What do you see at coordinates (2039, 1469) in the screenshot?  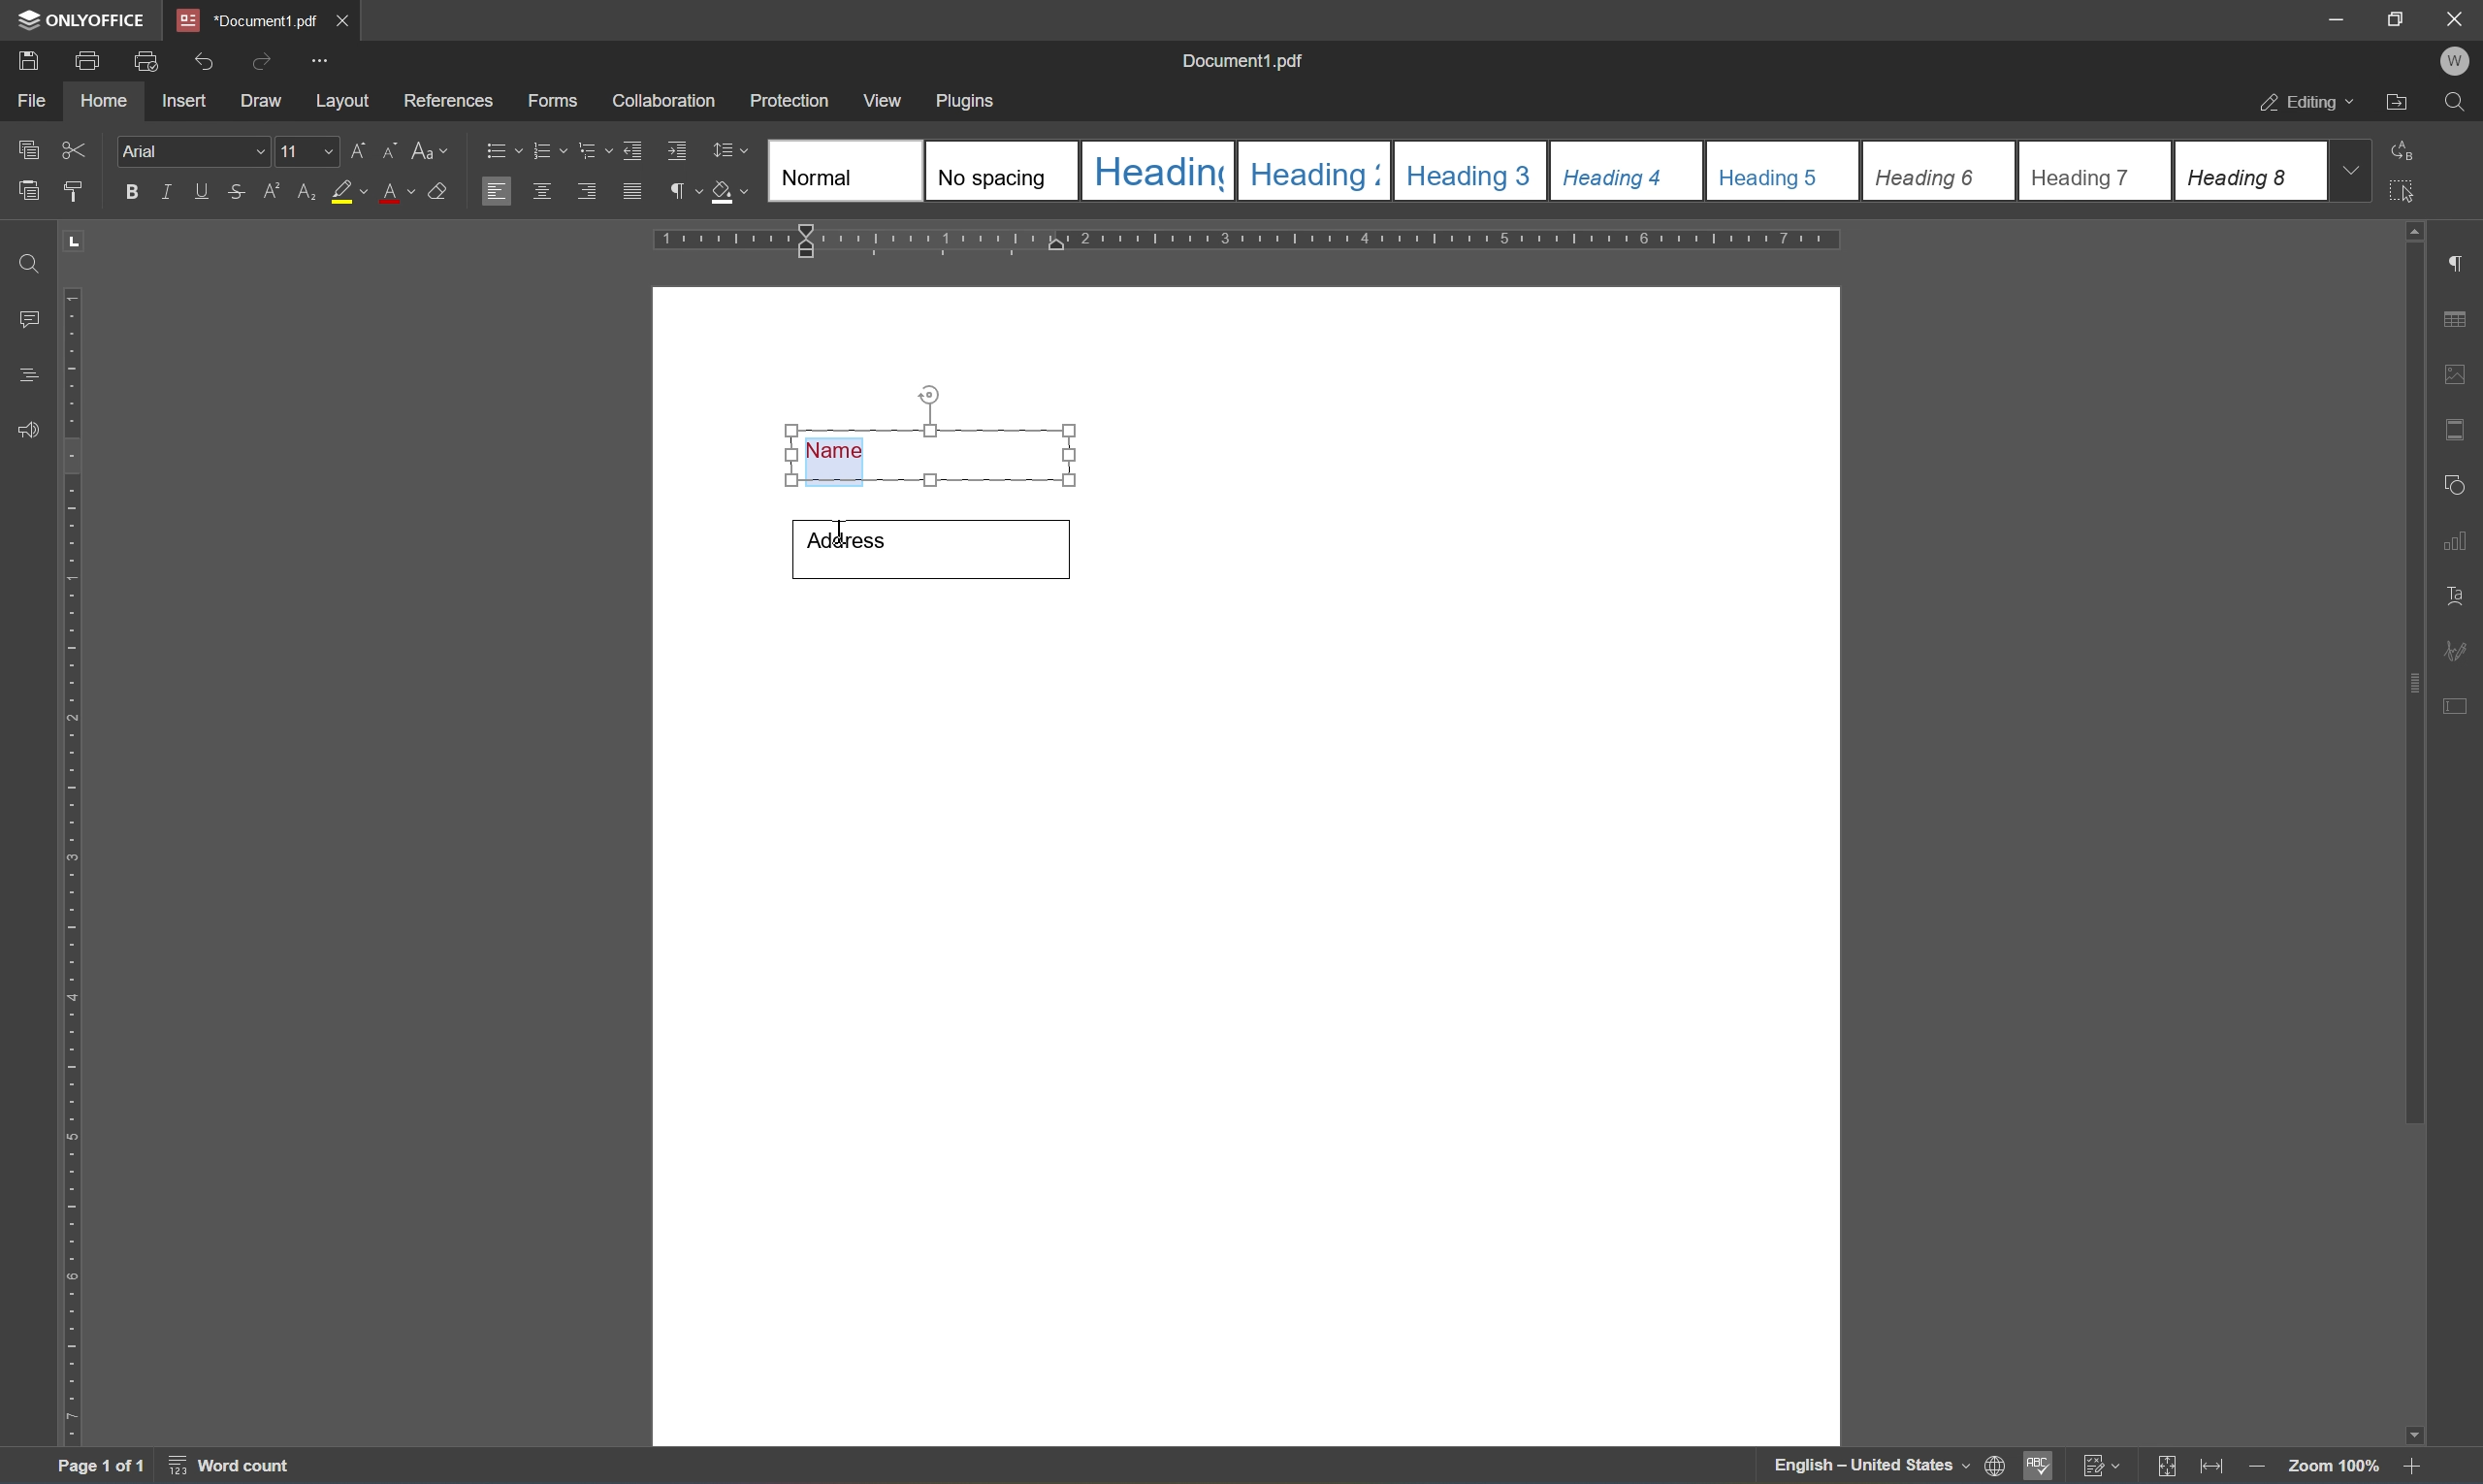 I see `spell checking` at bounding box center [2039, 1469].